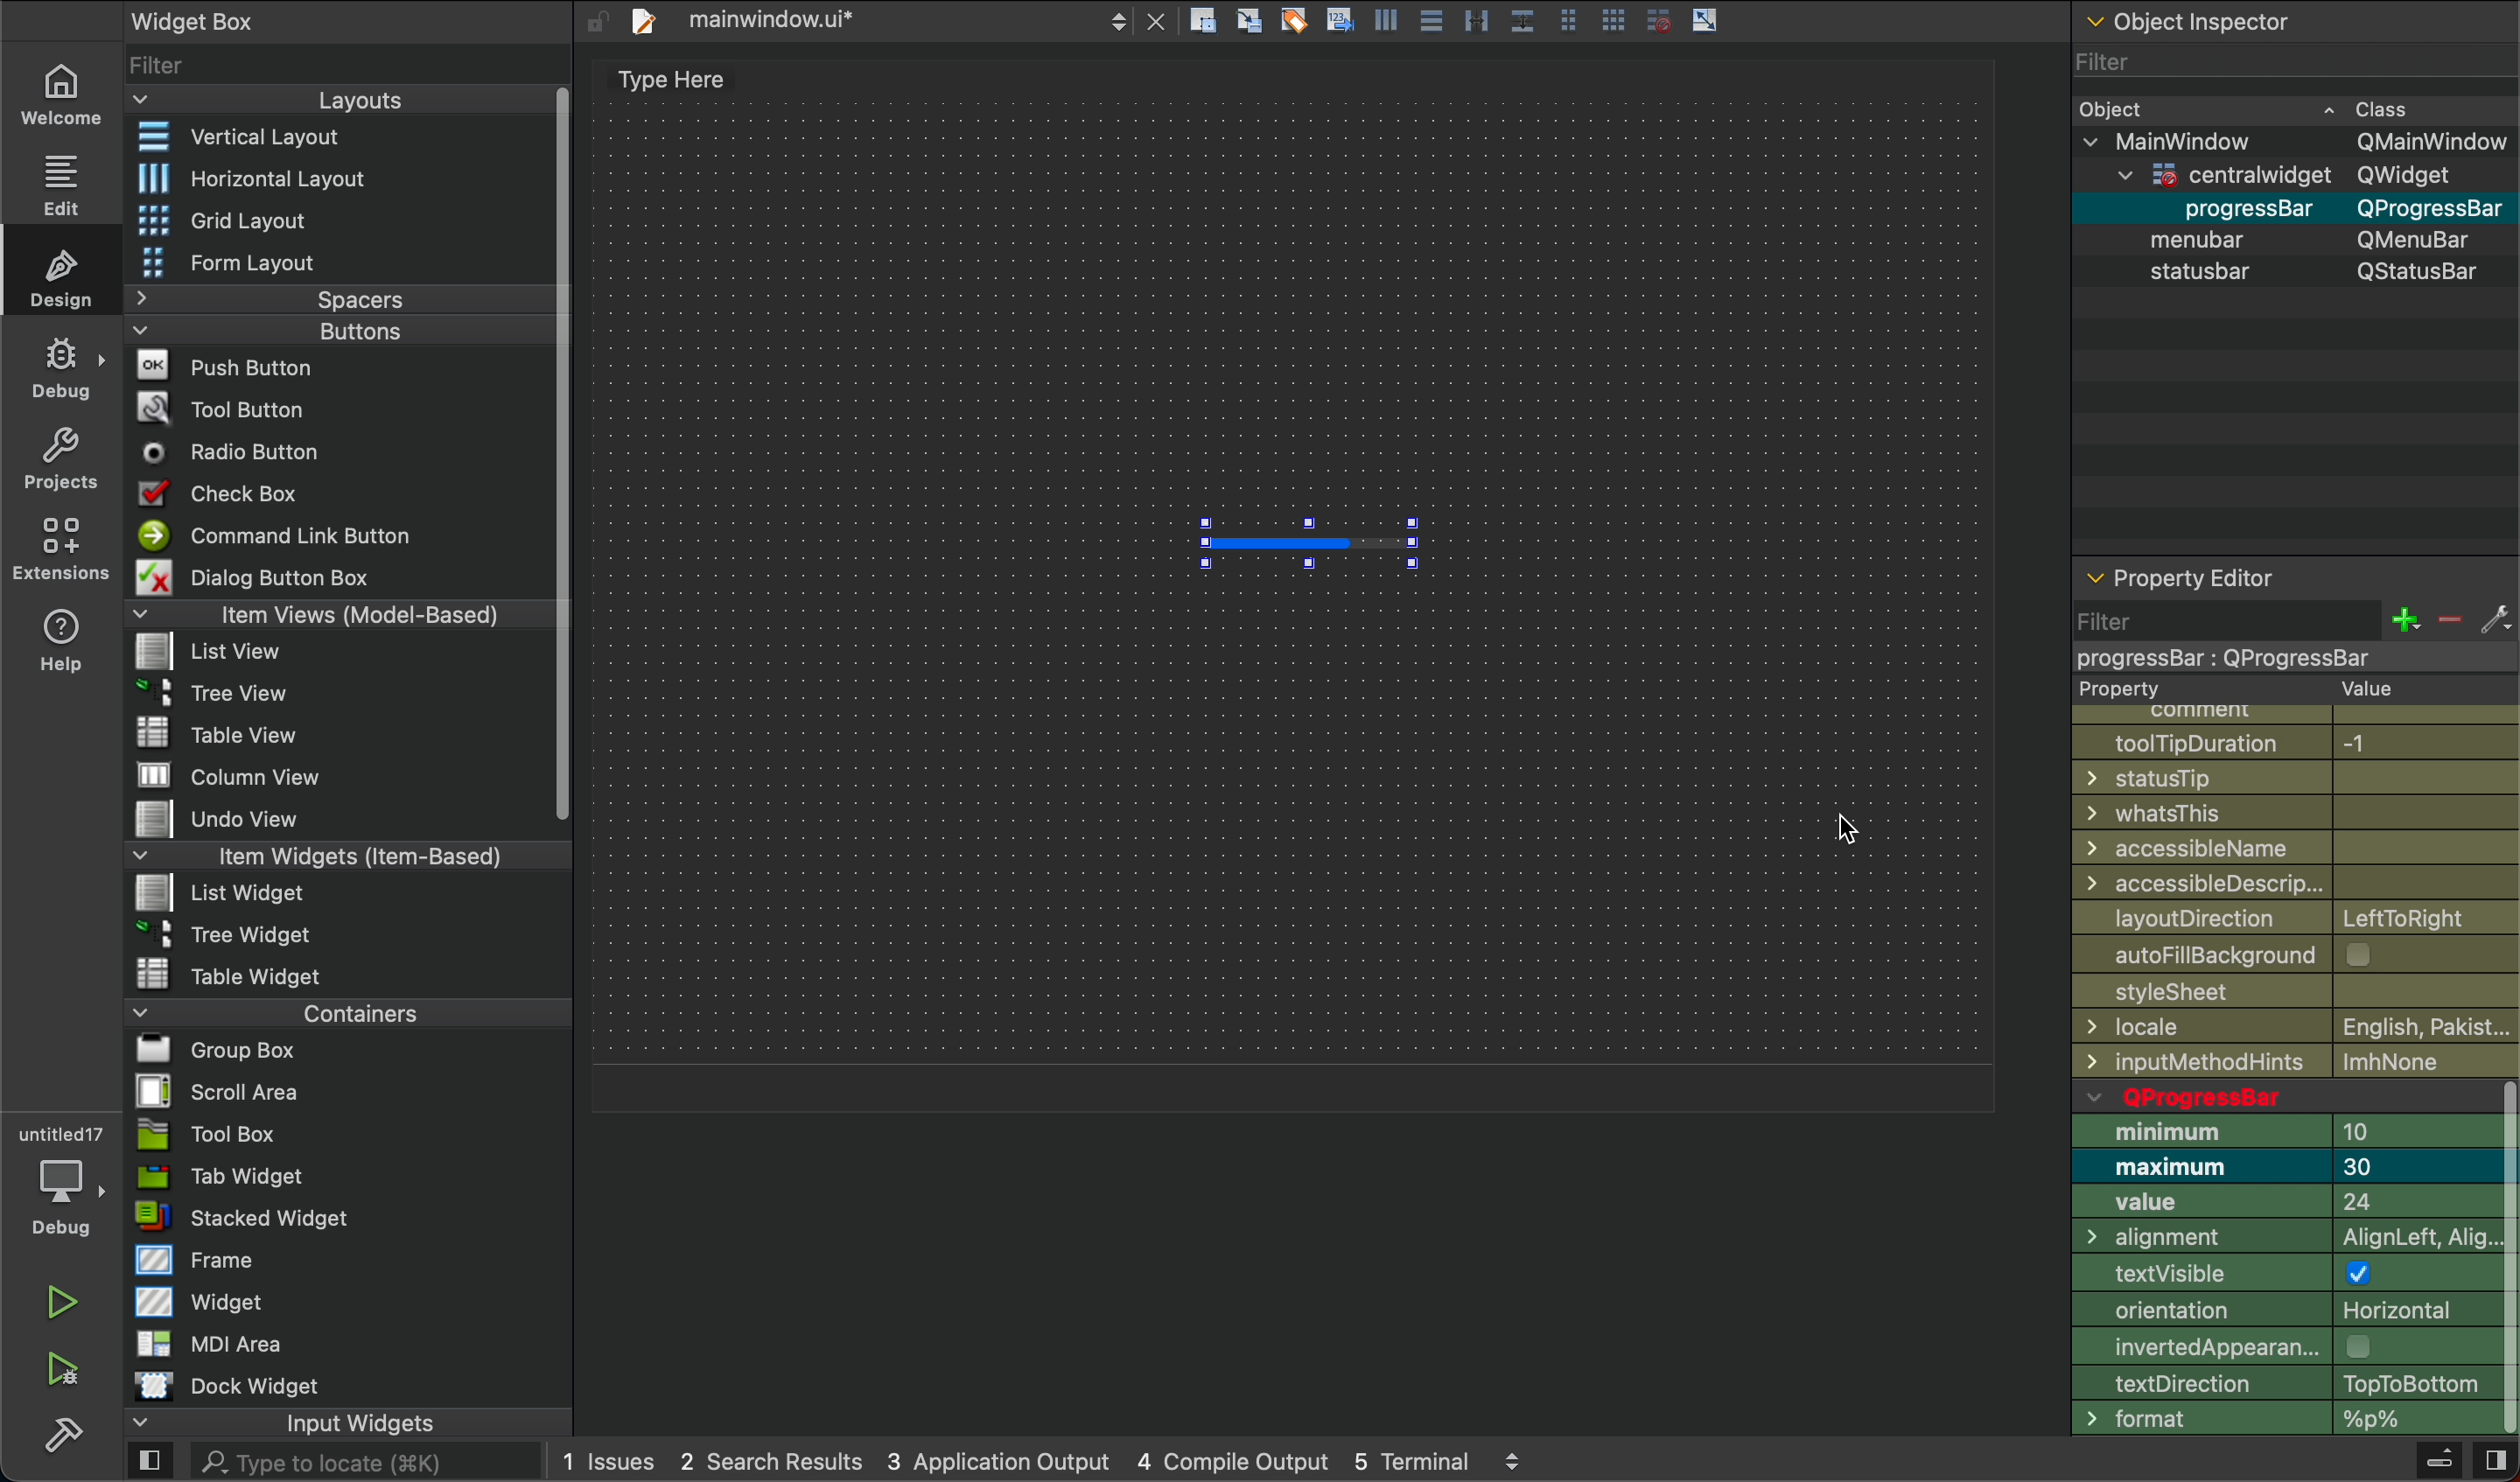 Image resolution: width=2520 pixels, height=1482 pixels. What do you see at coordinates (2304, 956) in the screenshot?
I see `autofill` at bounding box center [2304, 956].